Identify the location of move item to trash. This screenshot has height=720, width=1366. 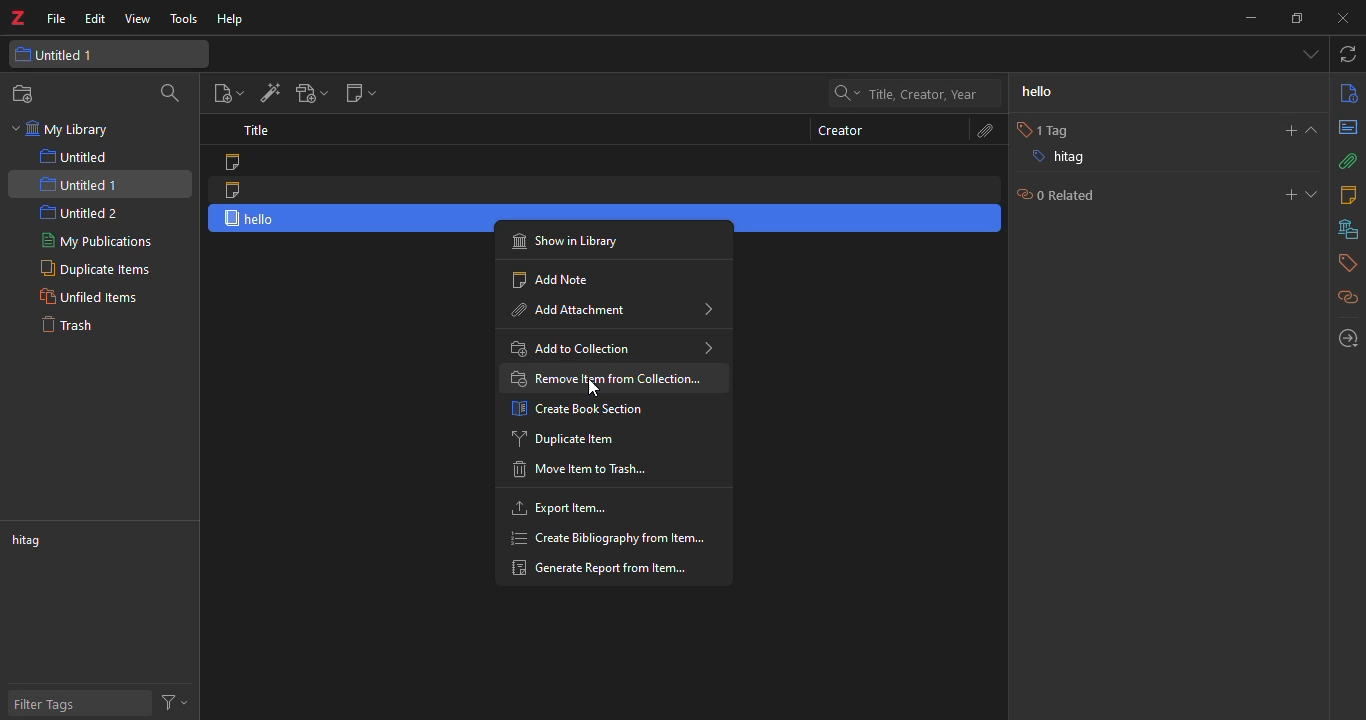
(588, 471).